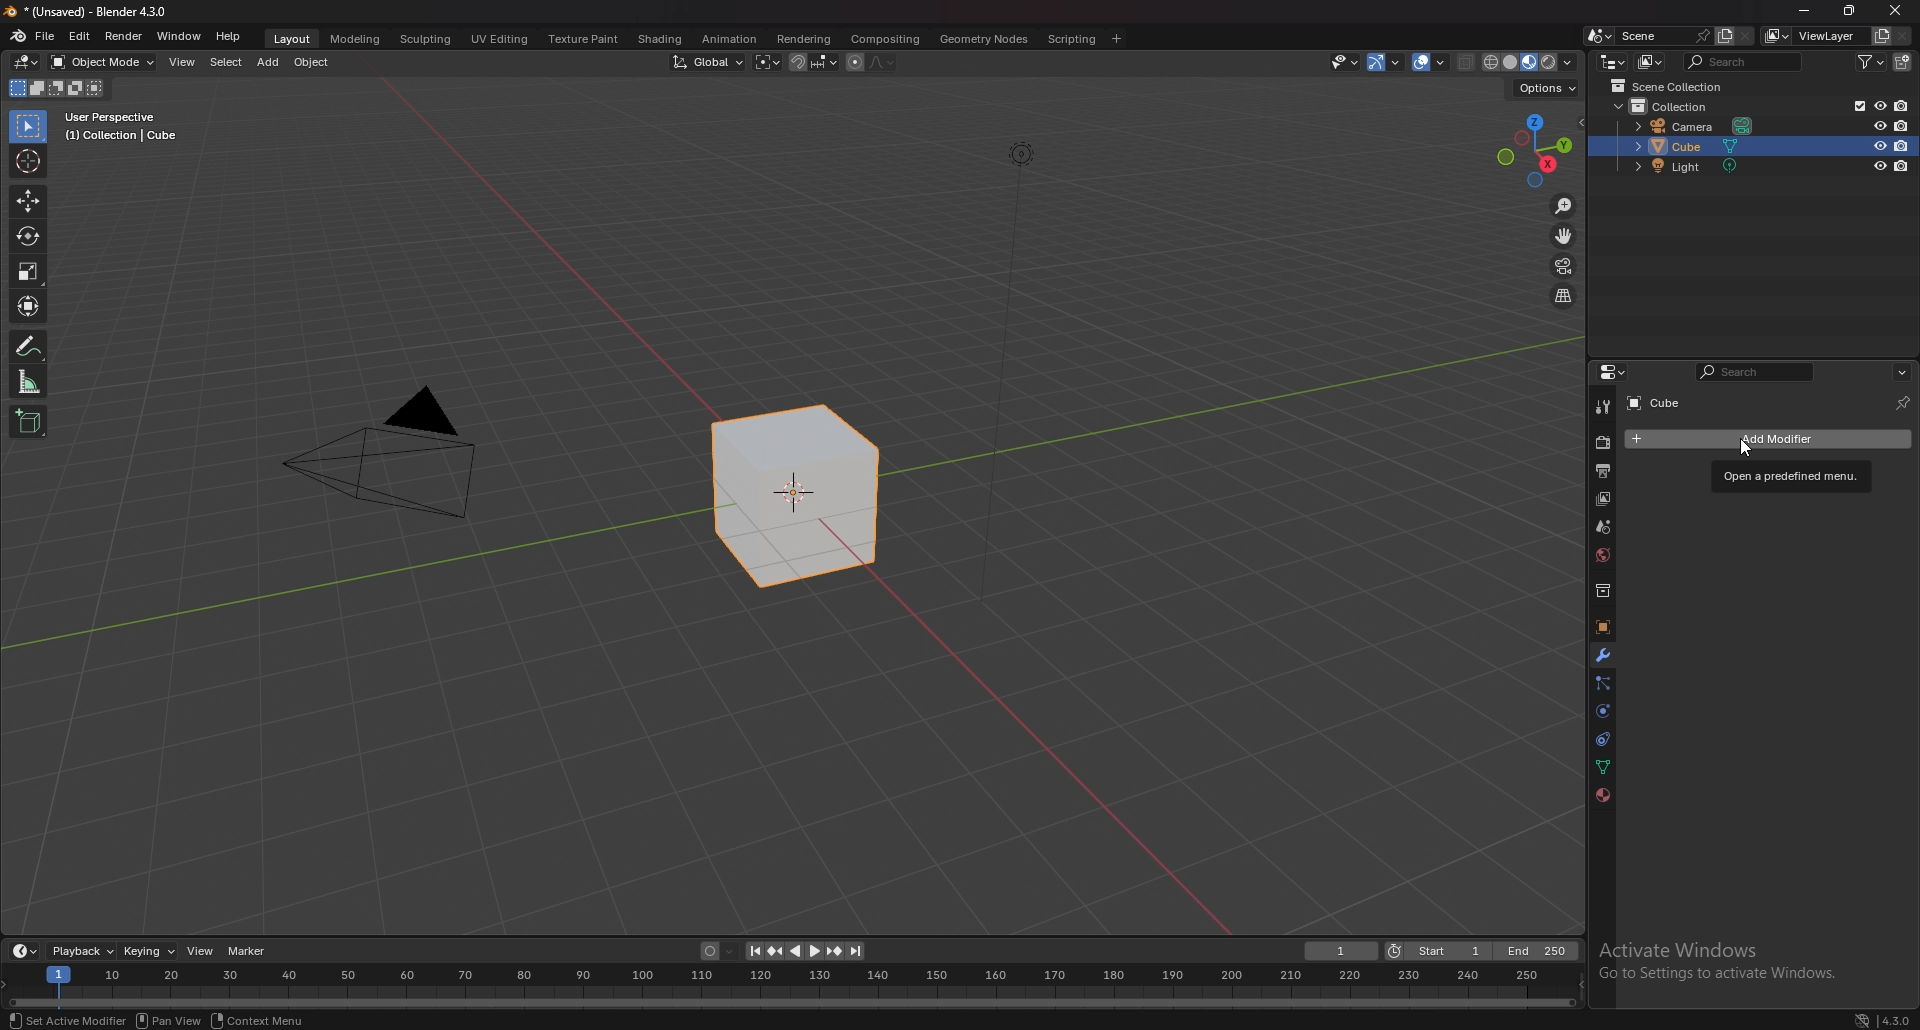 The width and height of the screenshot is (1920, 1030). Describe the element at coordinates (1530, 61) in the screenshot. I see `viewport shading` at that location.